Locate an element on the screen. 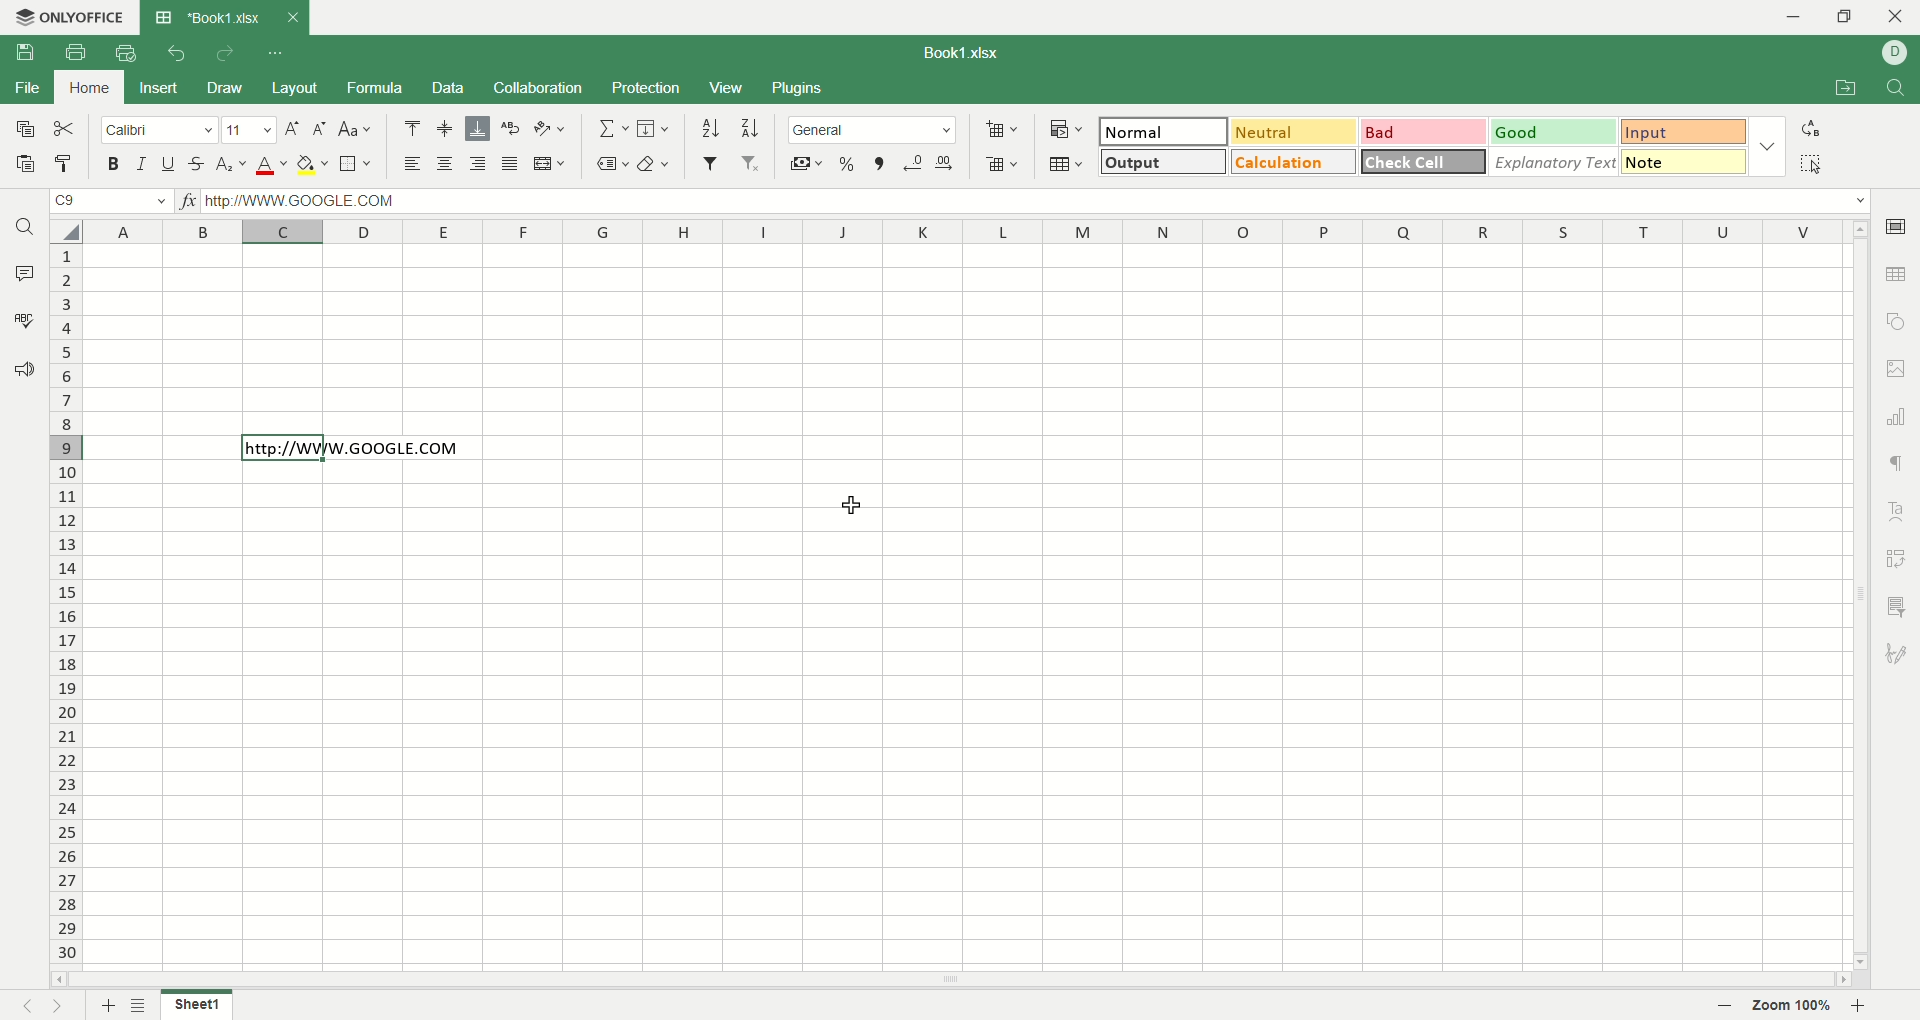 The height and width of the screenshot is (1020, 1920). file is located at coordinates (28, 92).